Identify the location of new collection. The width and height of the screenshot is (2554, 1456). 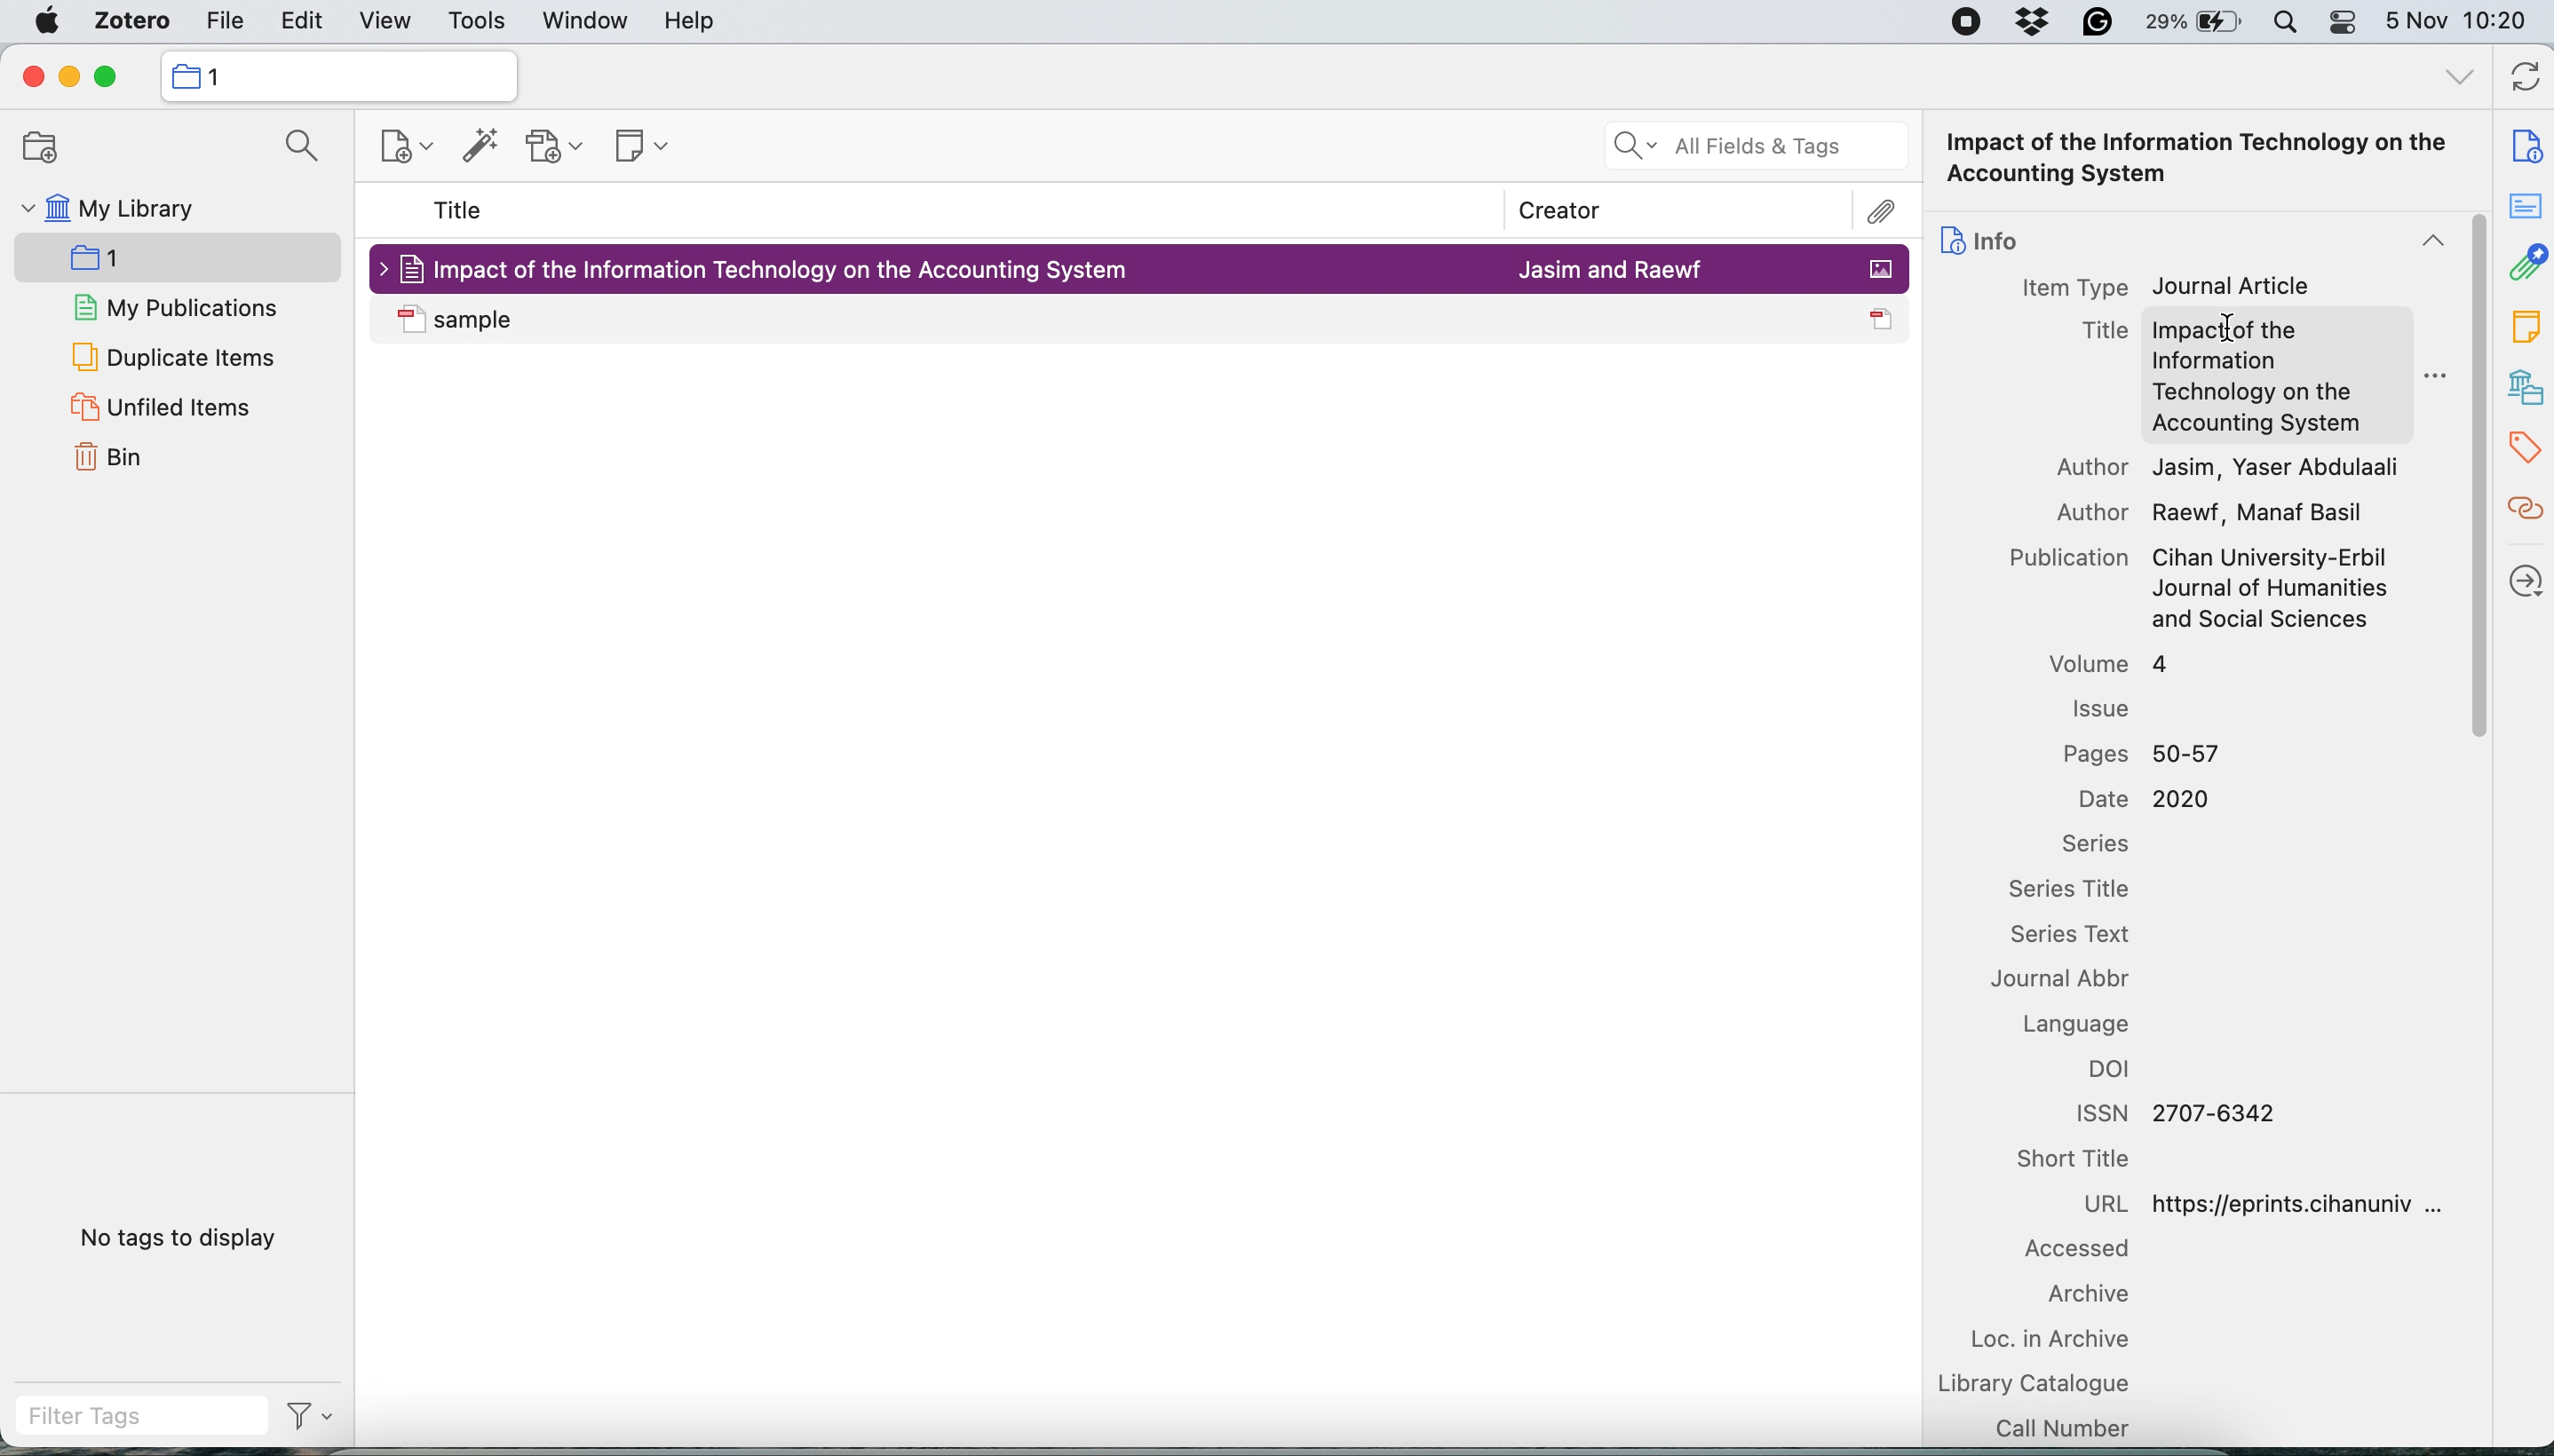
(173, 257).